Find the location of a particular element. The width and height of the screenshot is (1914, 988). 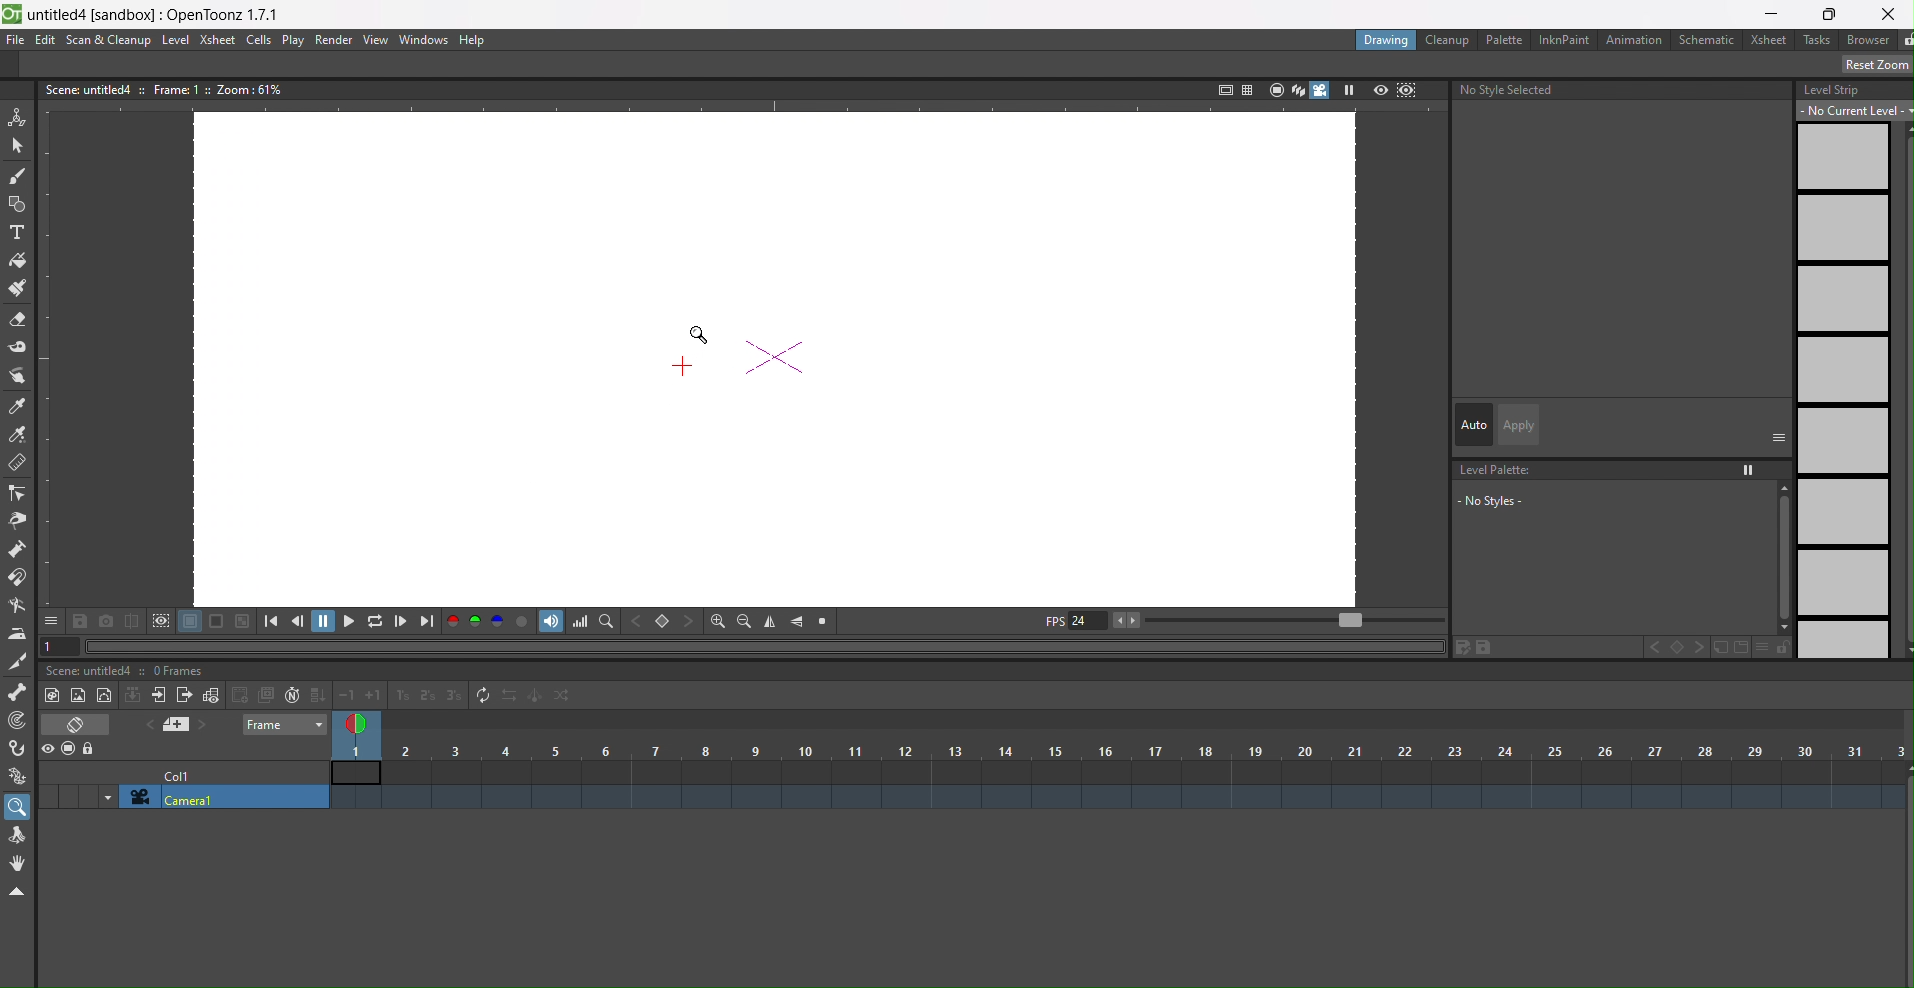

 is located at coordinates (292, 696).